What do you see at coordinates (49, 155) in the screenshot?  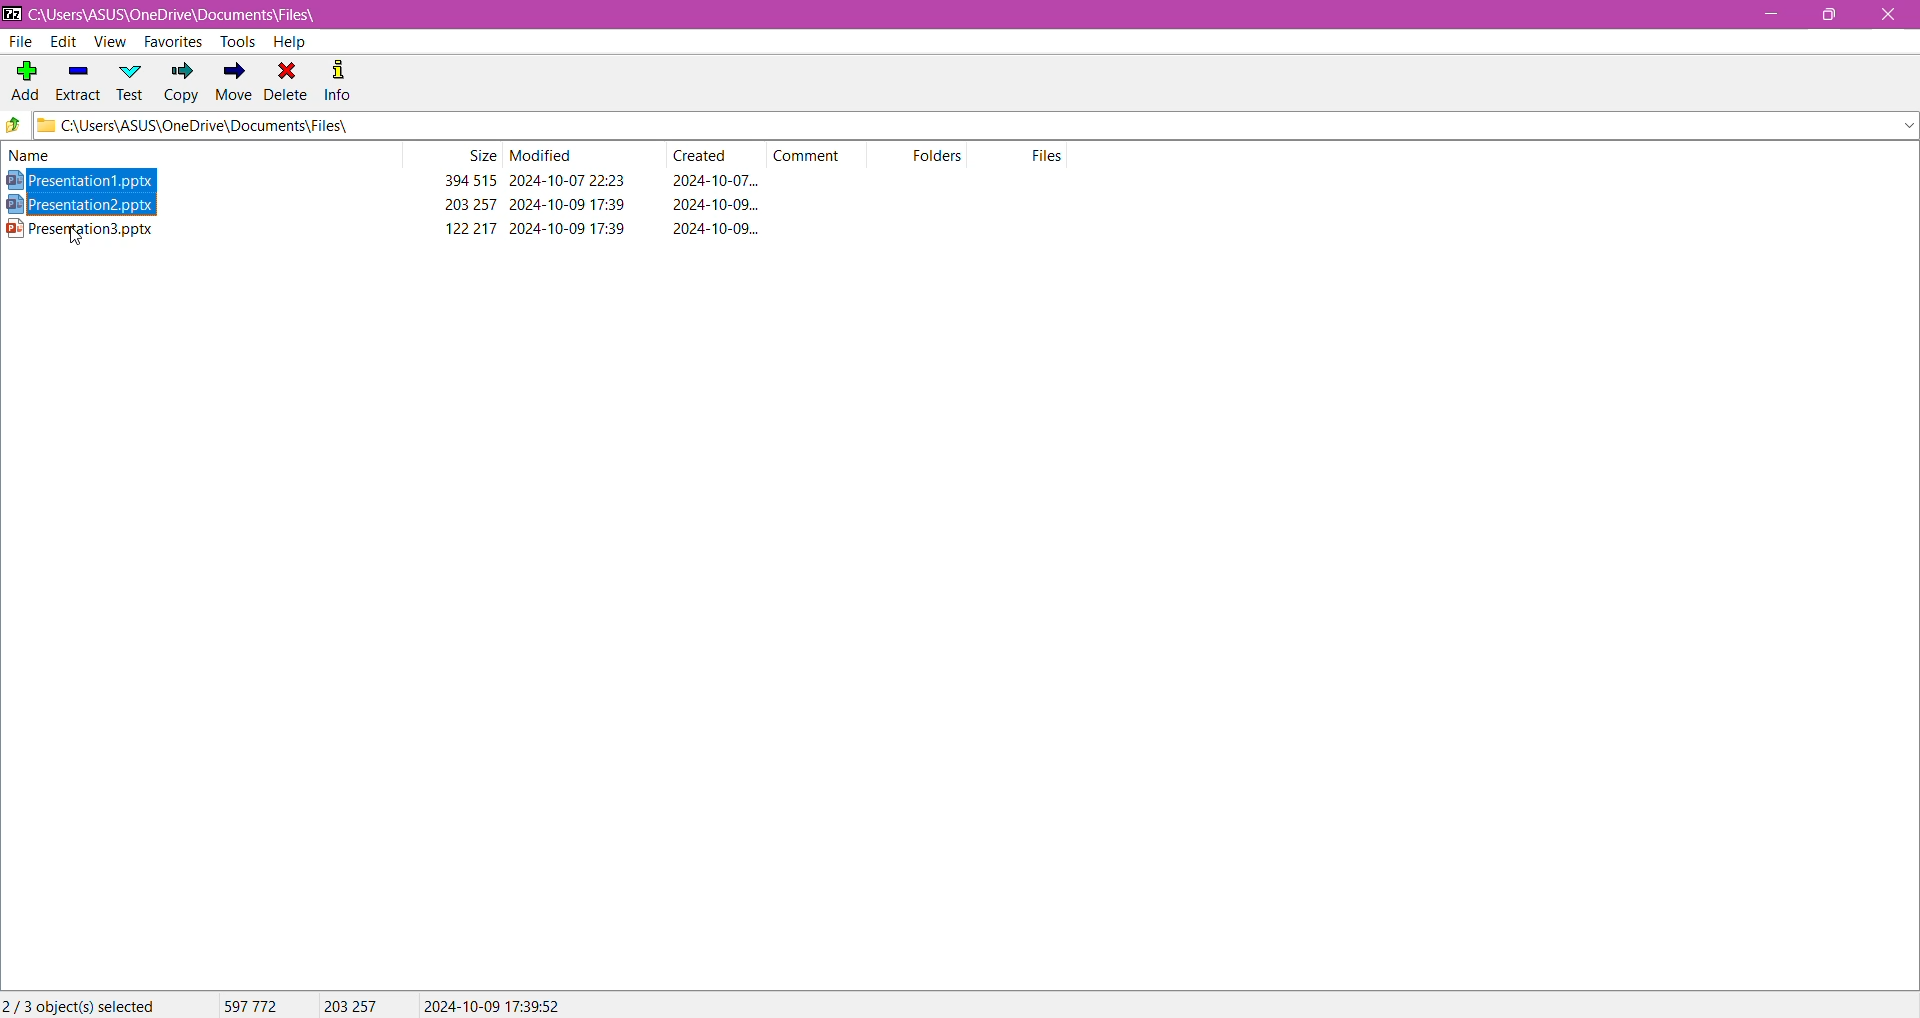 I see `Name` at bounding box center [49, 155].